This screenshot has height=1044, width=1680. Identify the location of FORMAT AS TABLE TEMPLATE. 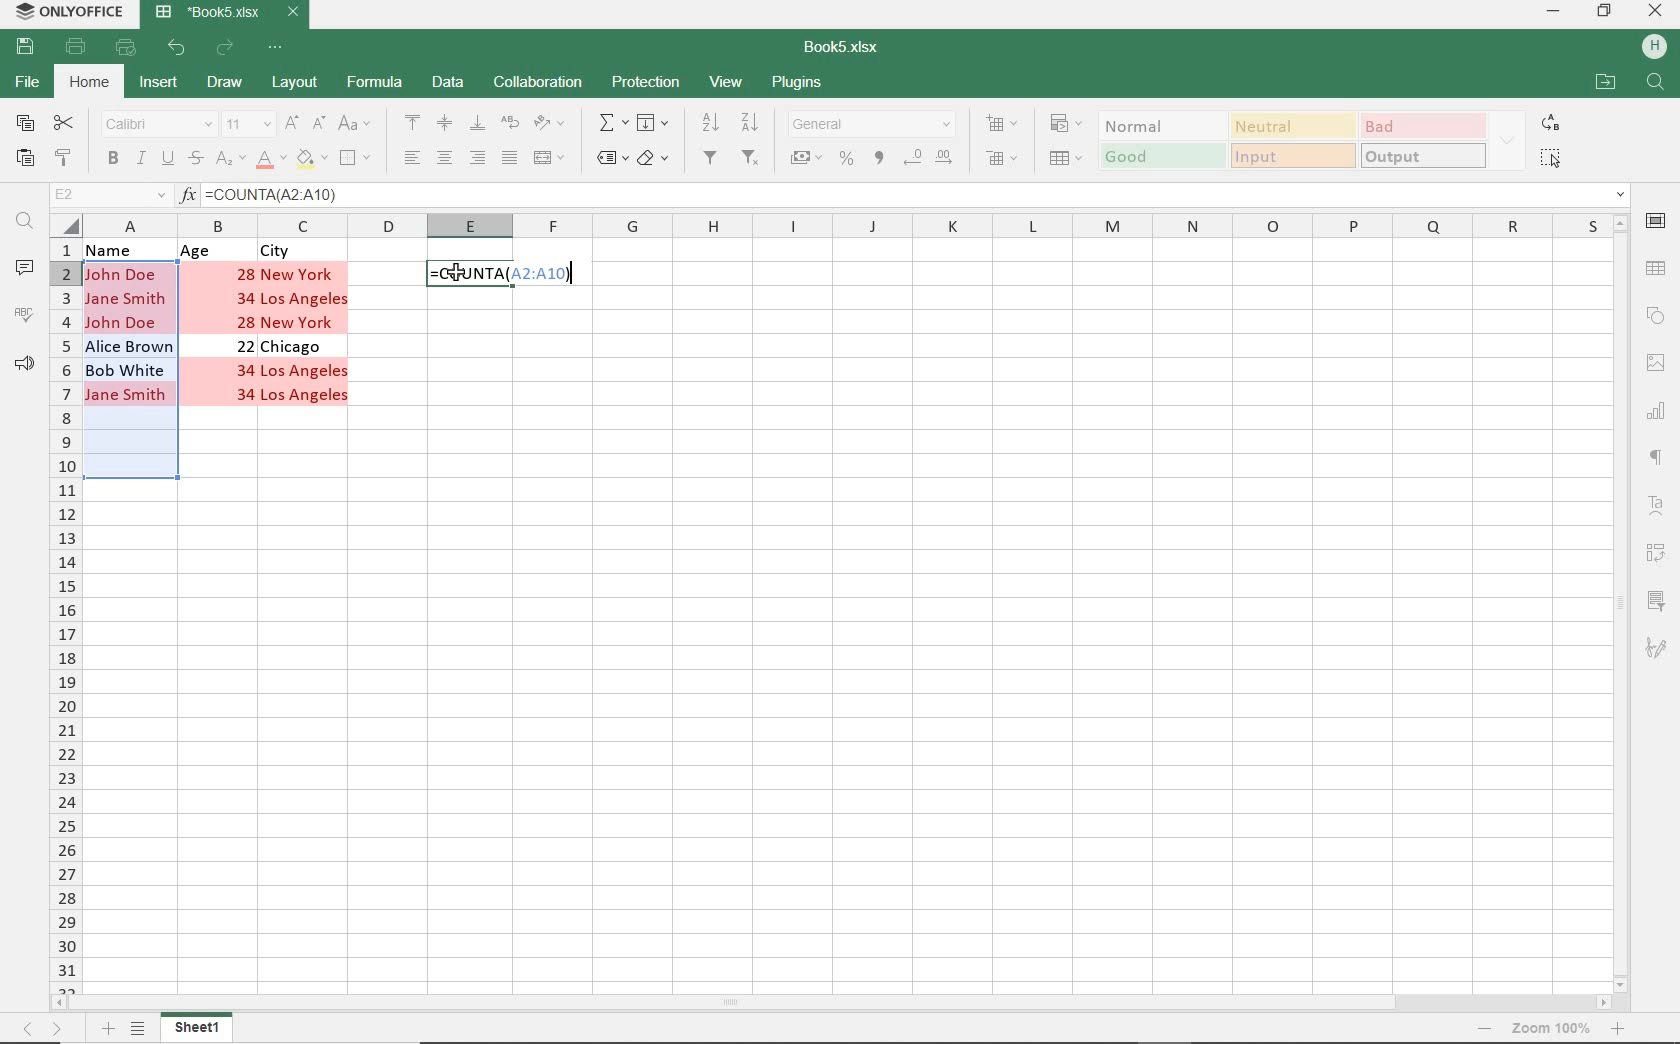
(1067, 159).